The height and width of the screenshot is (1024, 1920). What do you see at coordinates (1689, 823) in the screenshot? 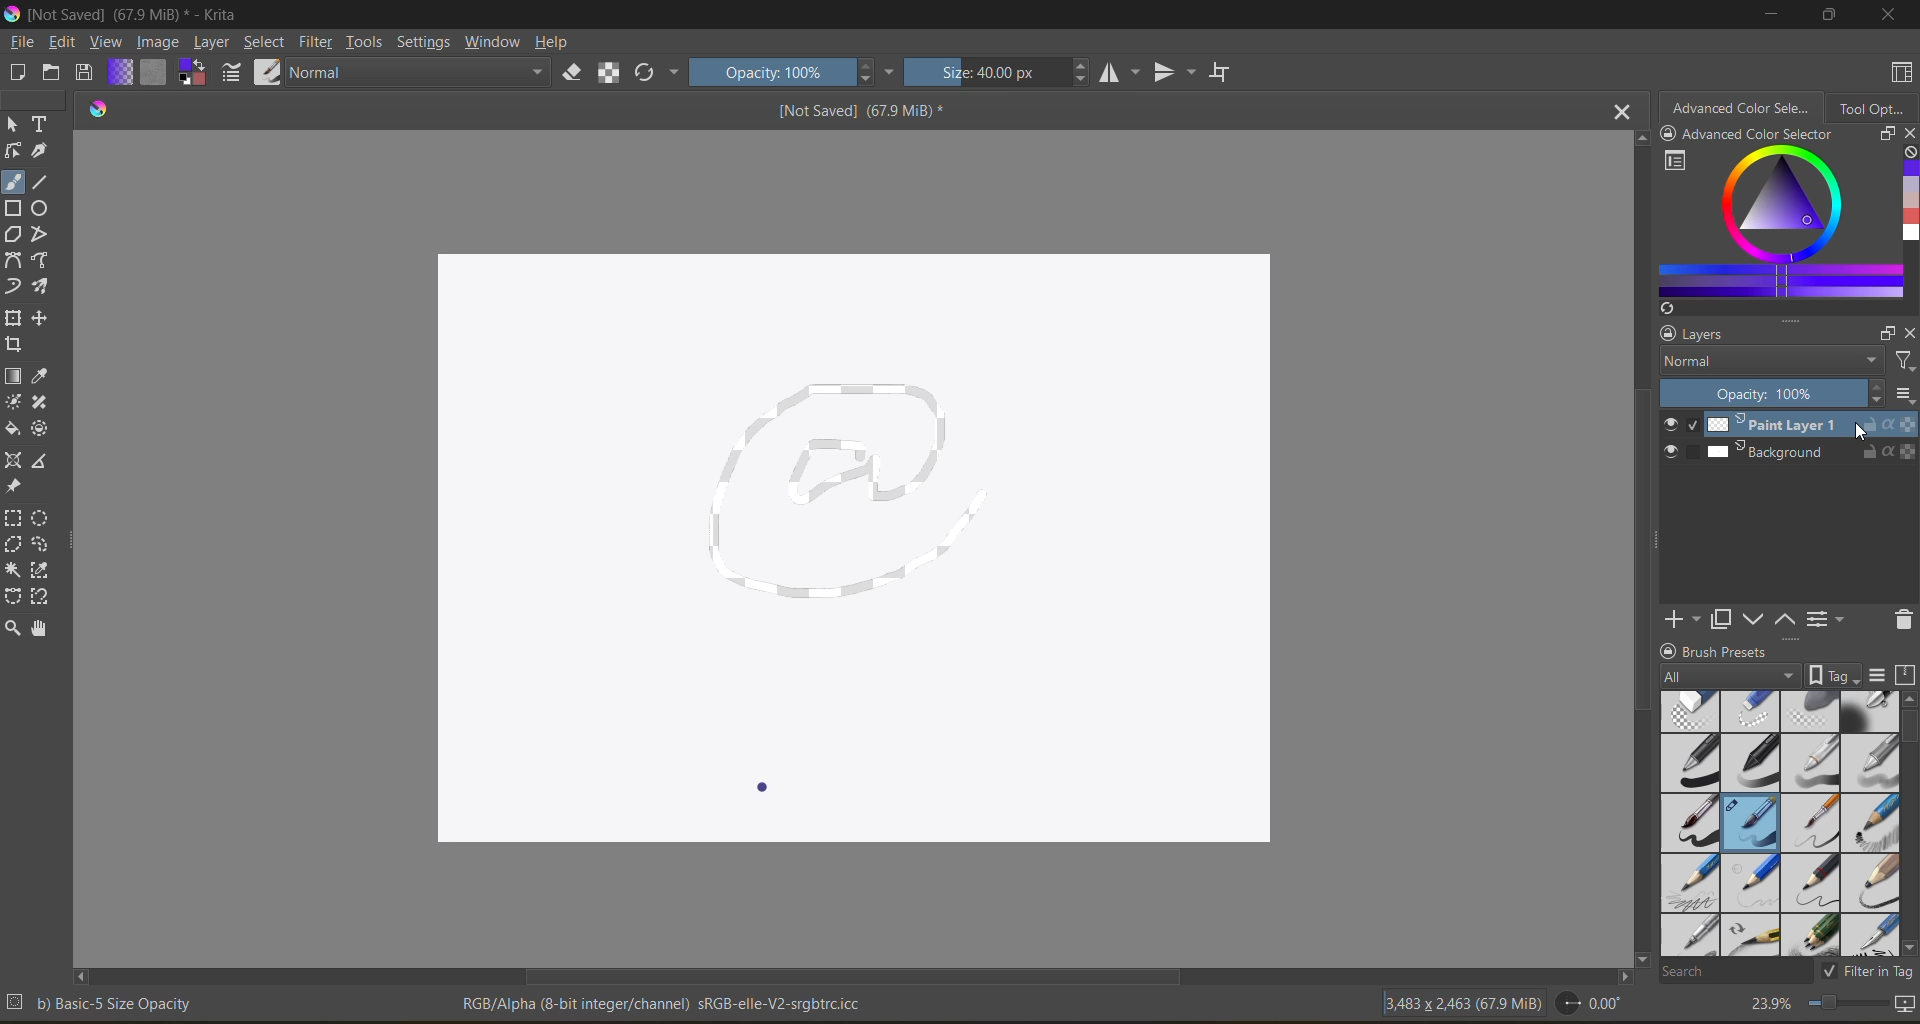
I see `black brush` at bounding box center [1689, 823].